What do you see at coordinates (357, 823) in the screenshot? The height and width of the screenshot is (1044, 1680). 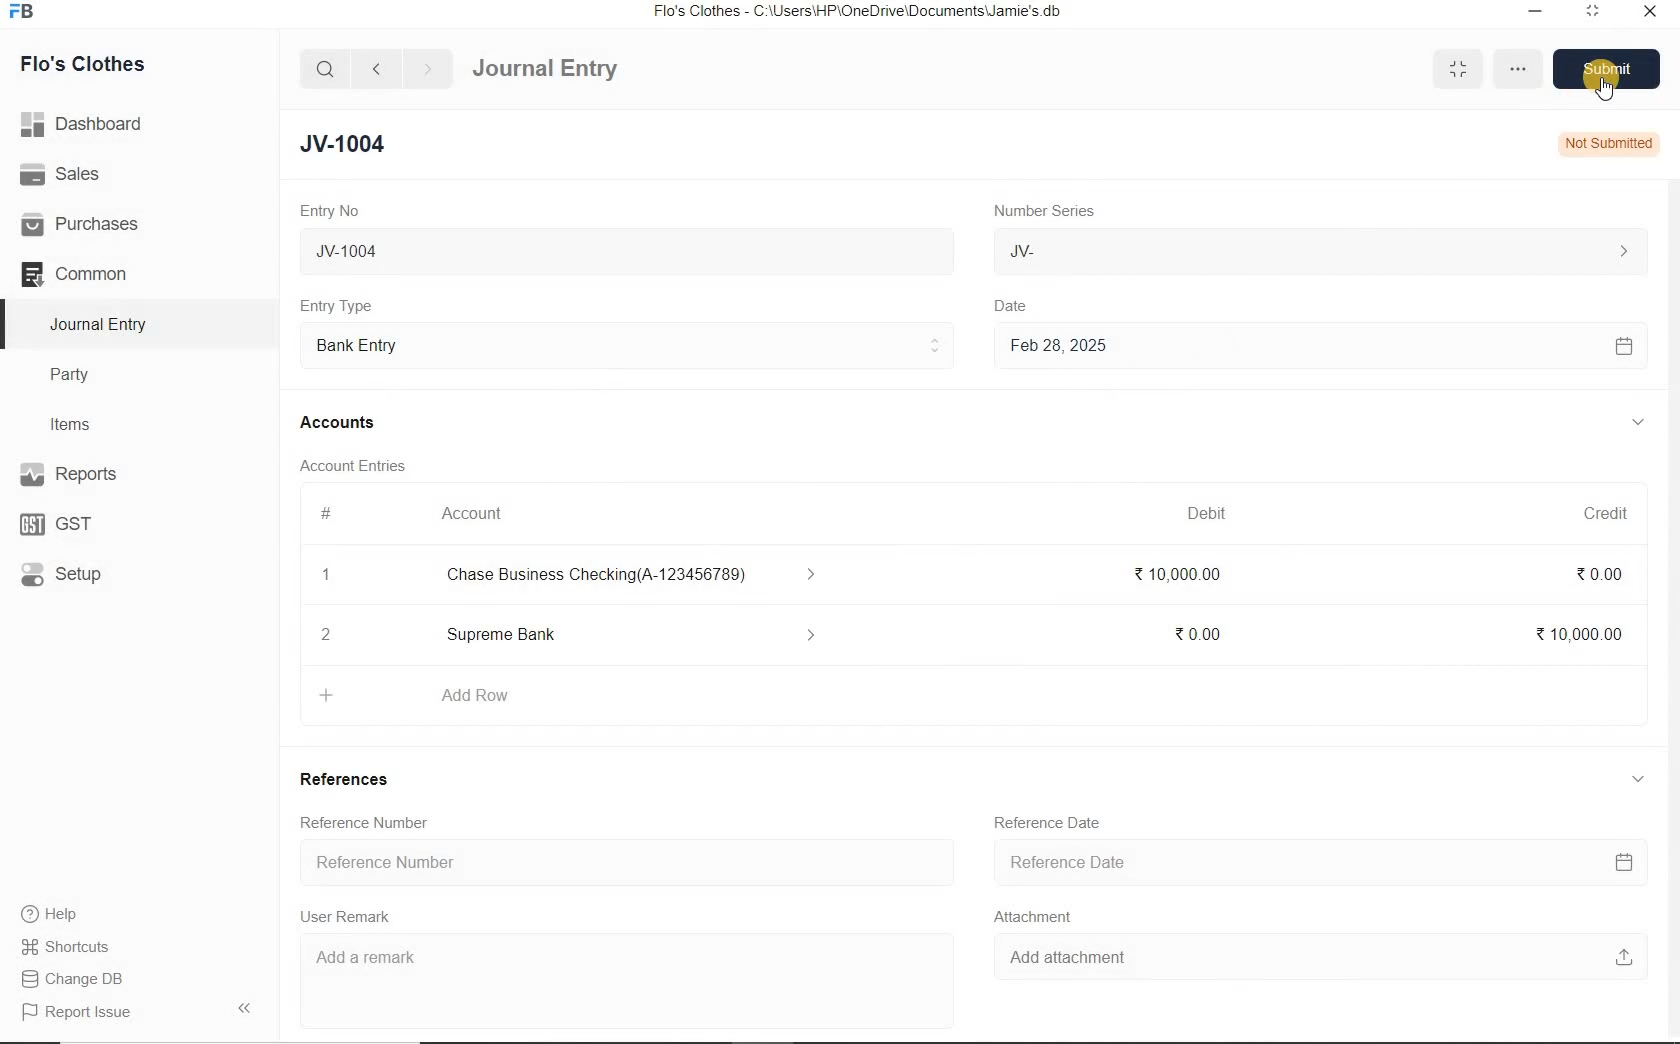 I see `Reference Number` at bounding box center [357, 823].